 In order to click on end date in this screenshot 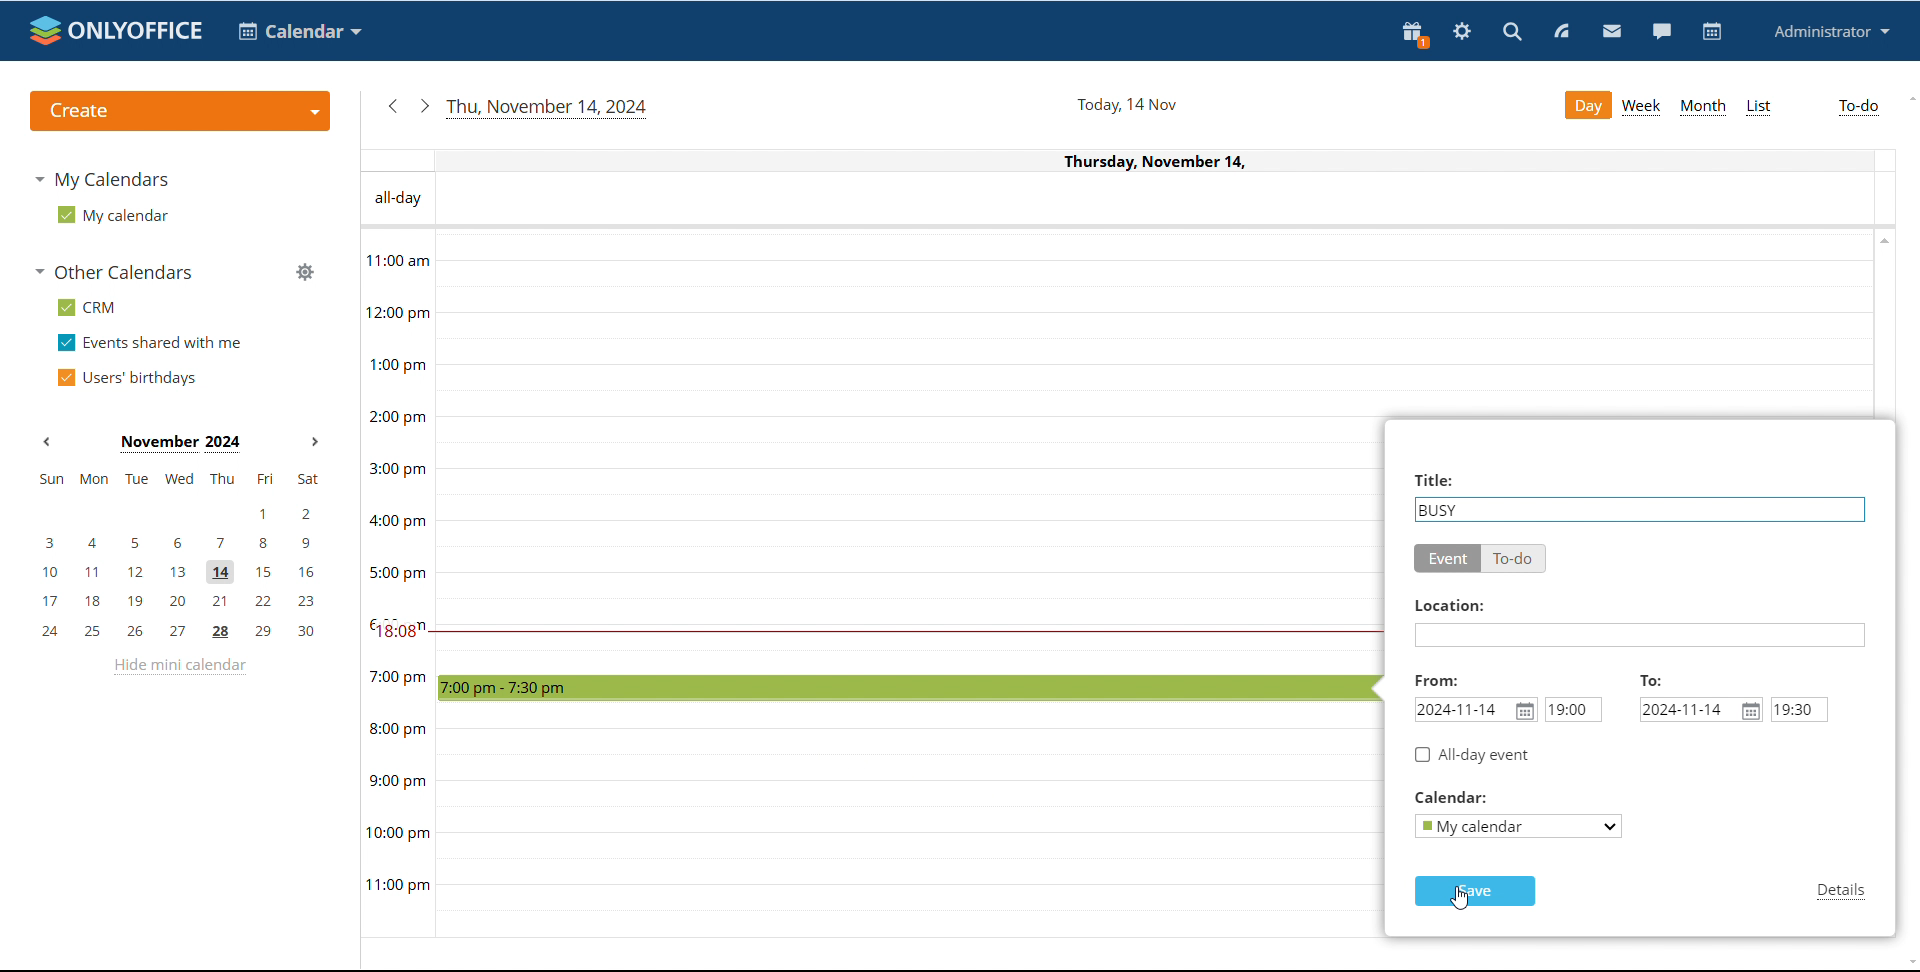, I will do `click(1702, 710)`.